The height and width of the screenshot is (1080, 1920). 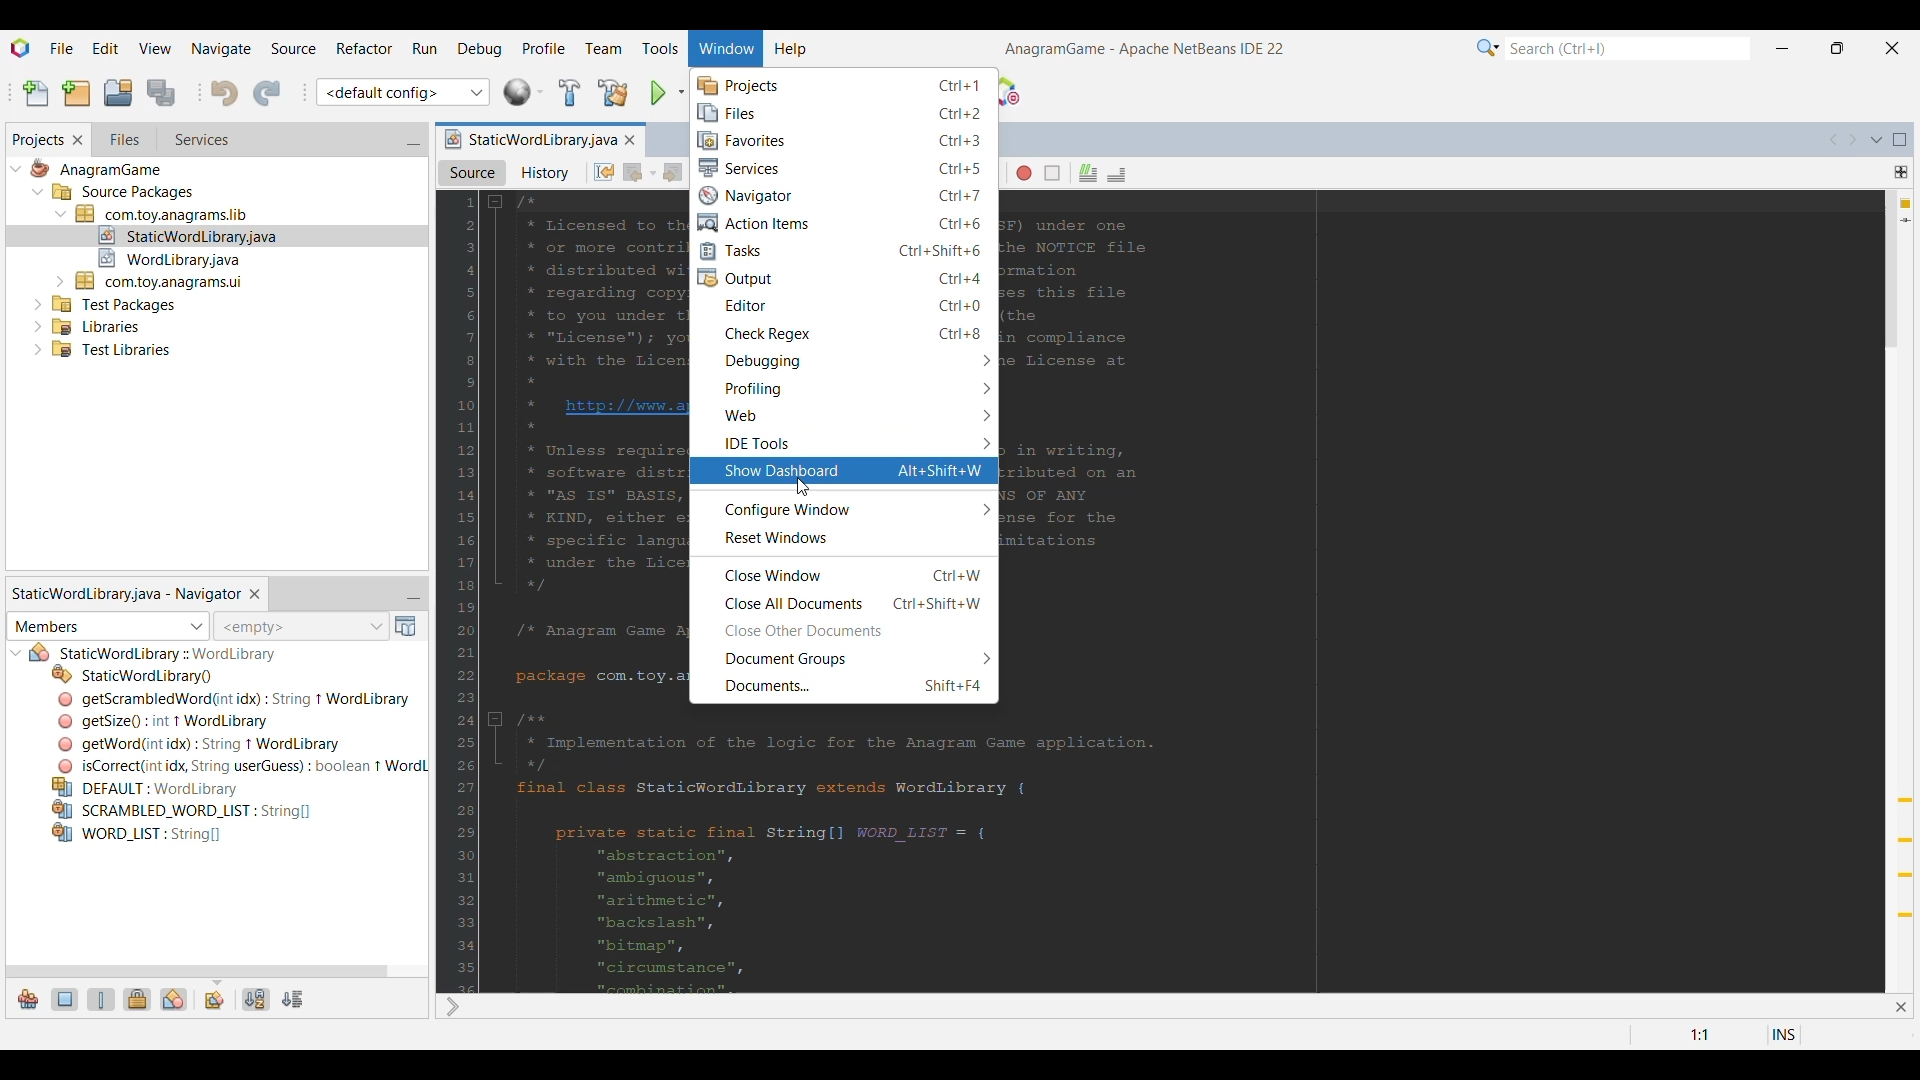 I want to click on Show static members, so click(x=101, y=1000).